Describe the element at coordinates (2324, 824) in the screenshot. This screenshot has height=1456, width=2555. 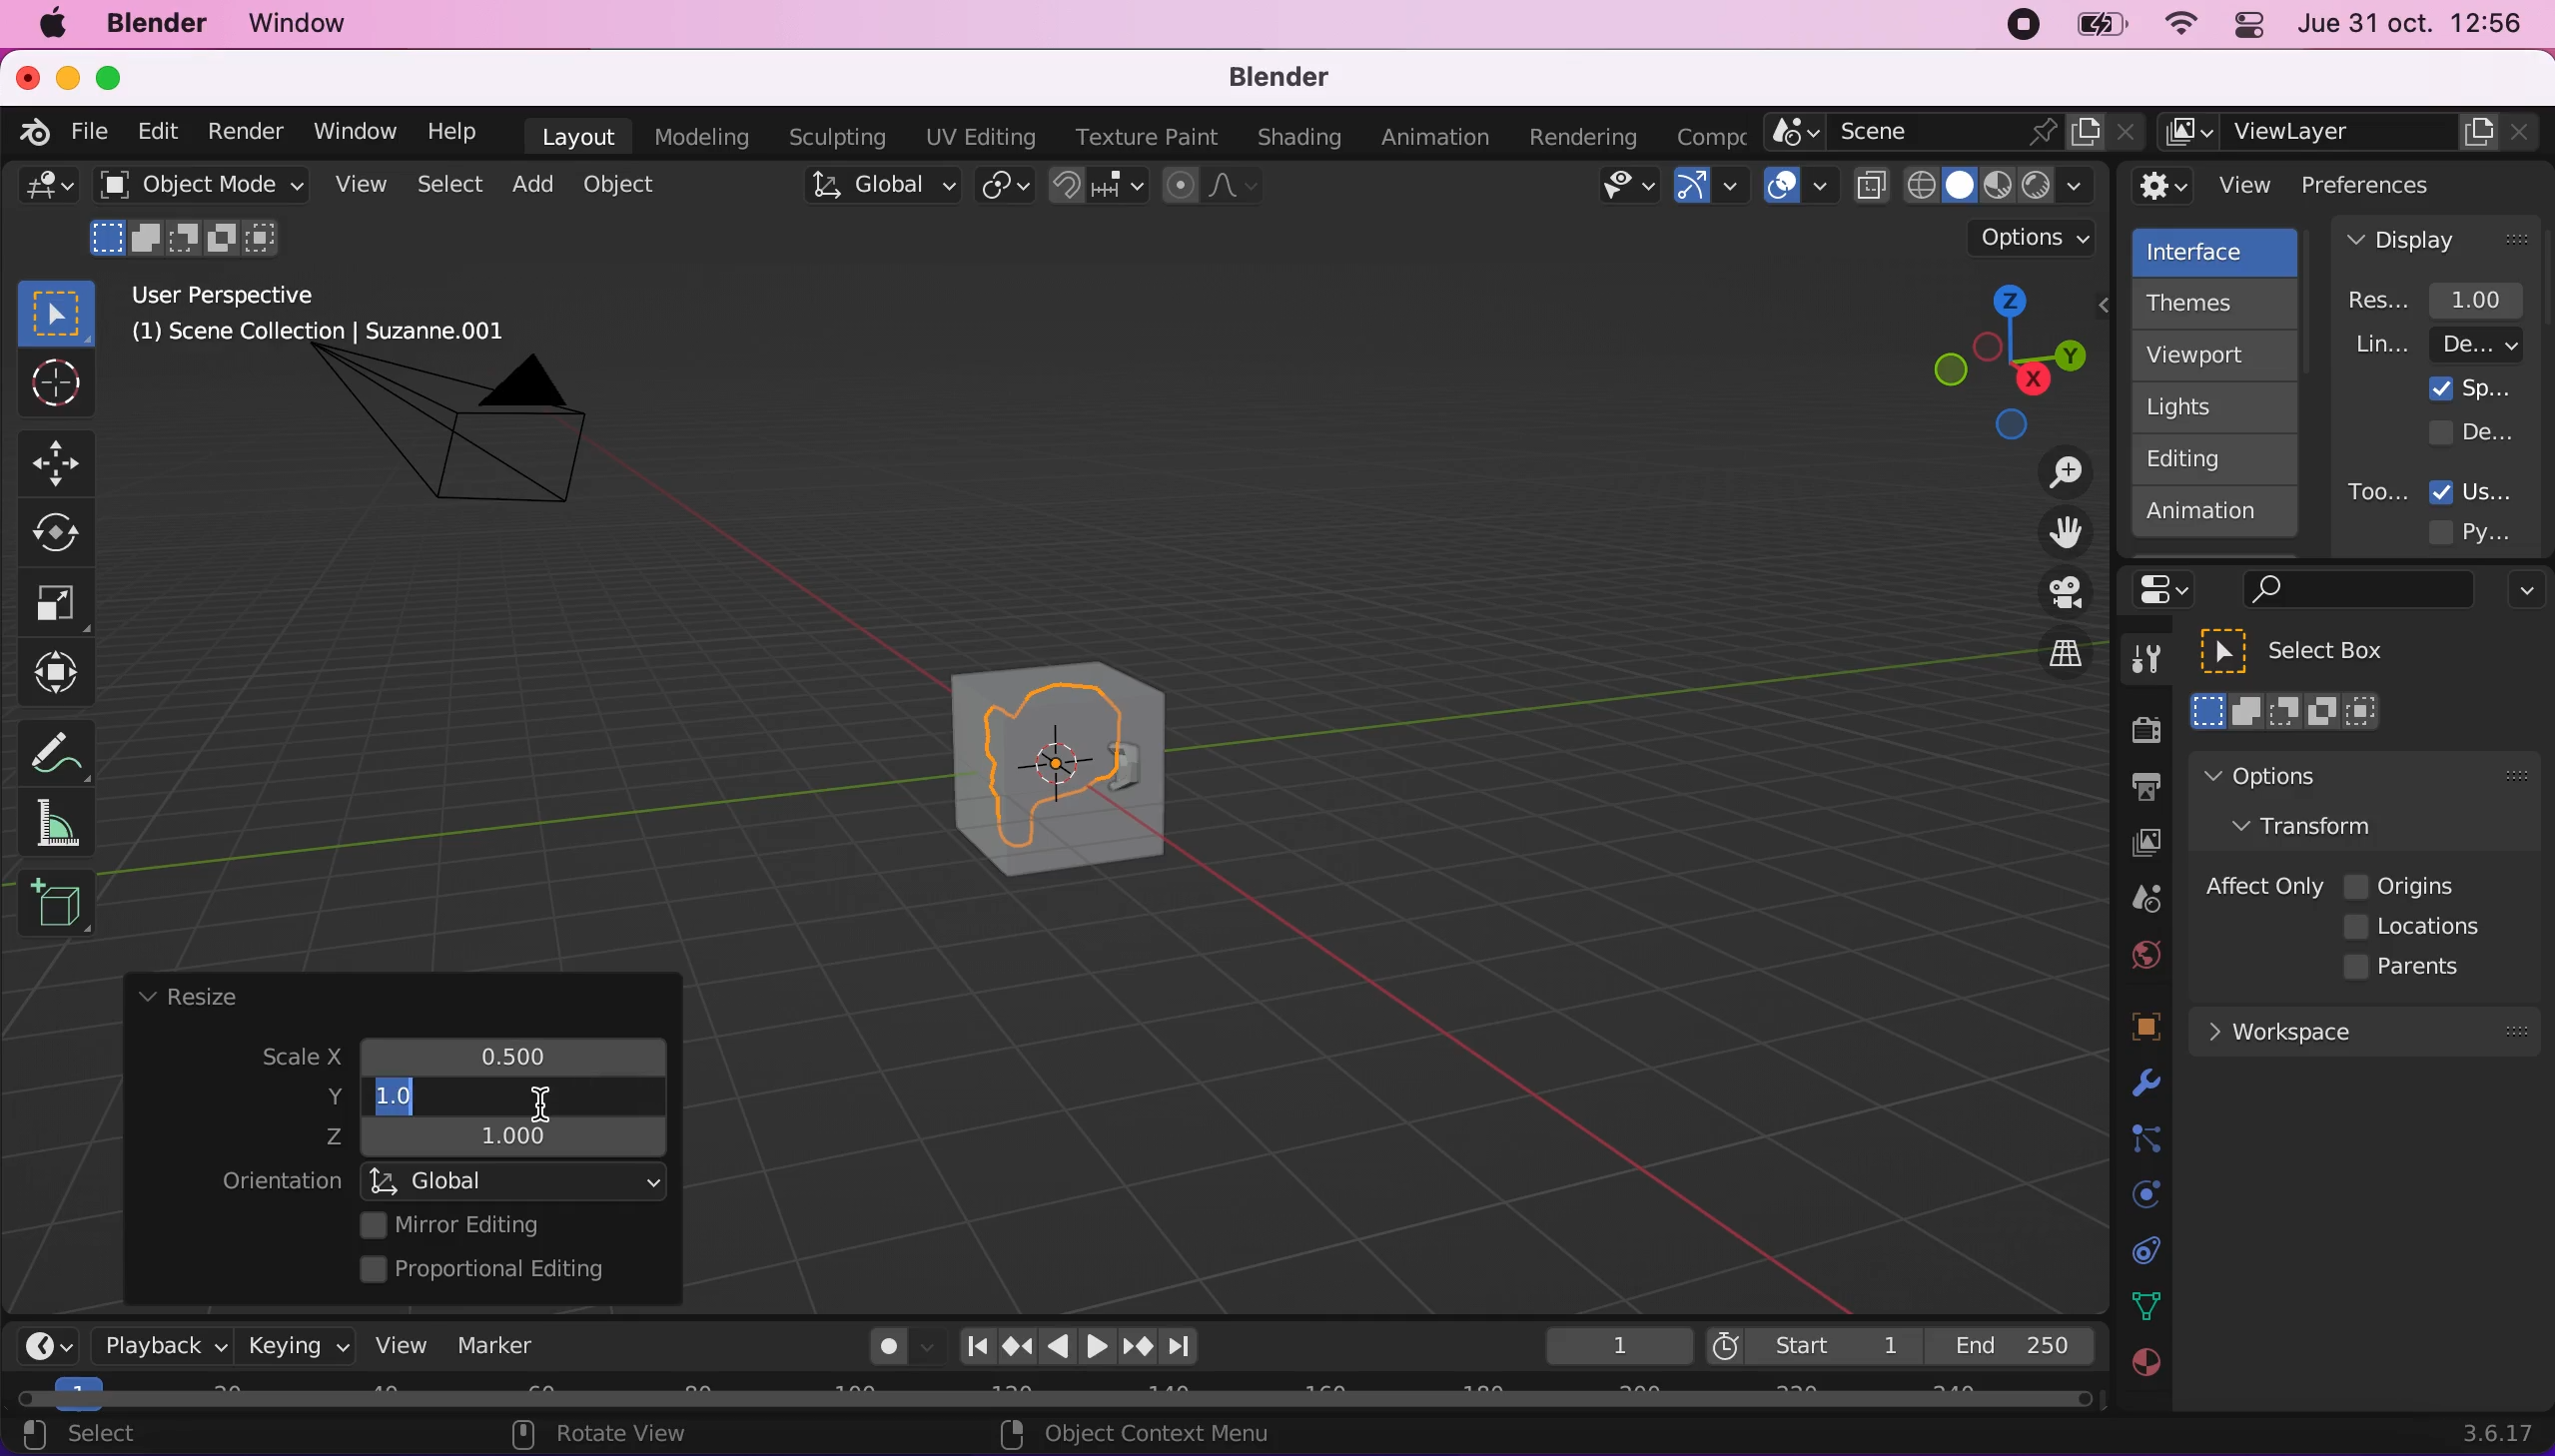
I see `transform` at that location.